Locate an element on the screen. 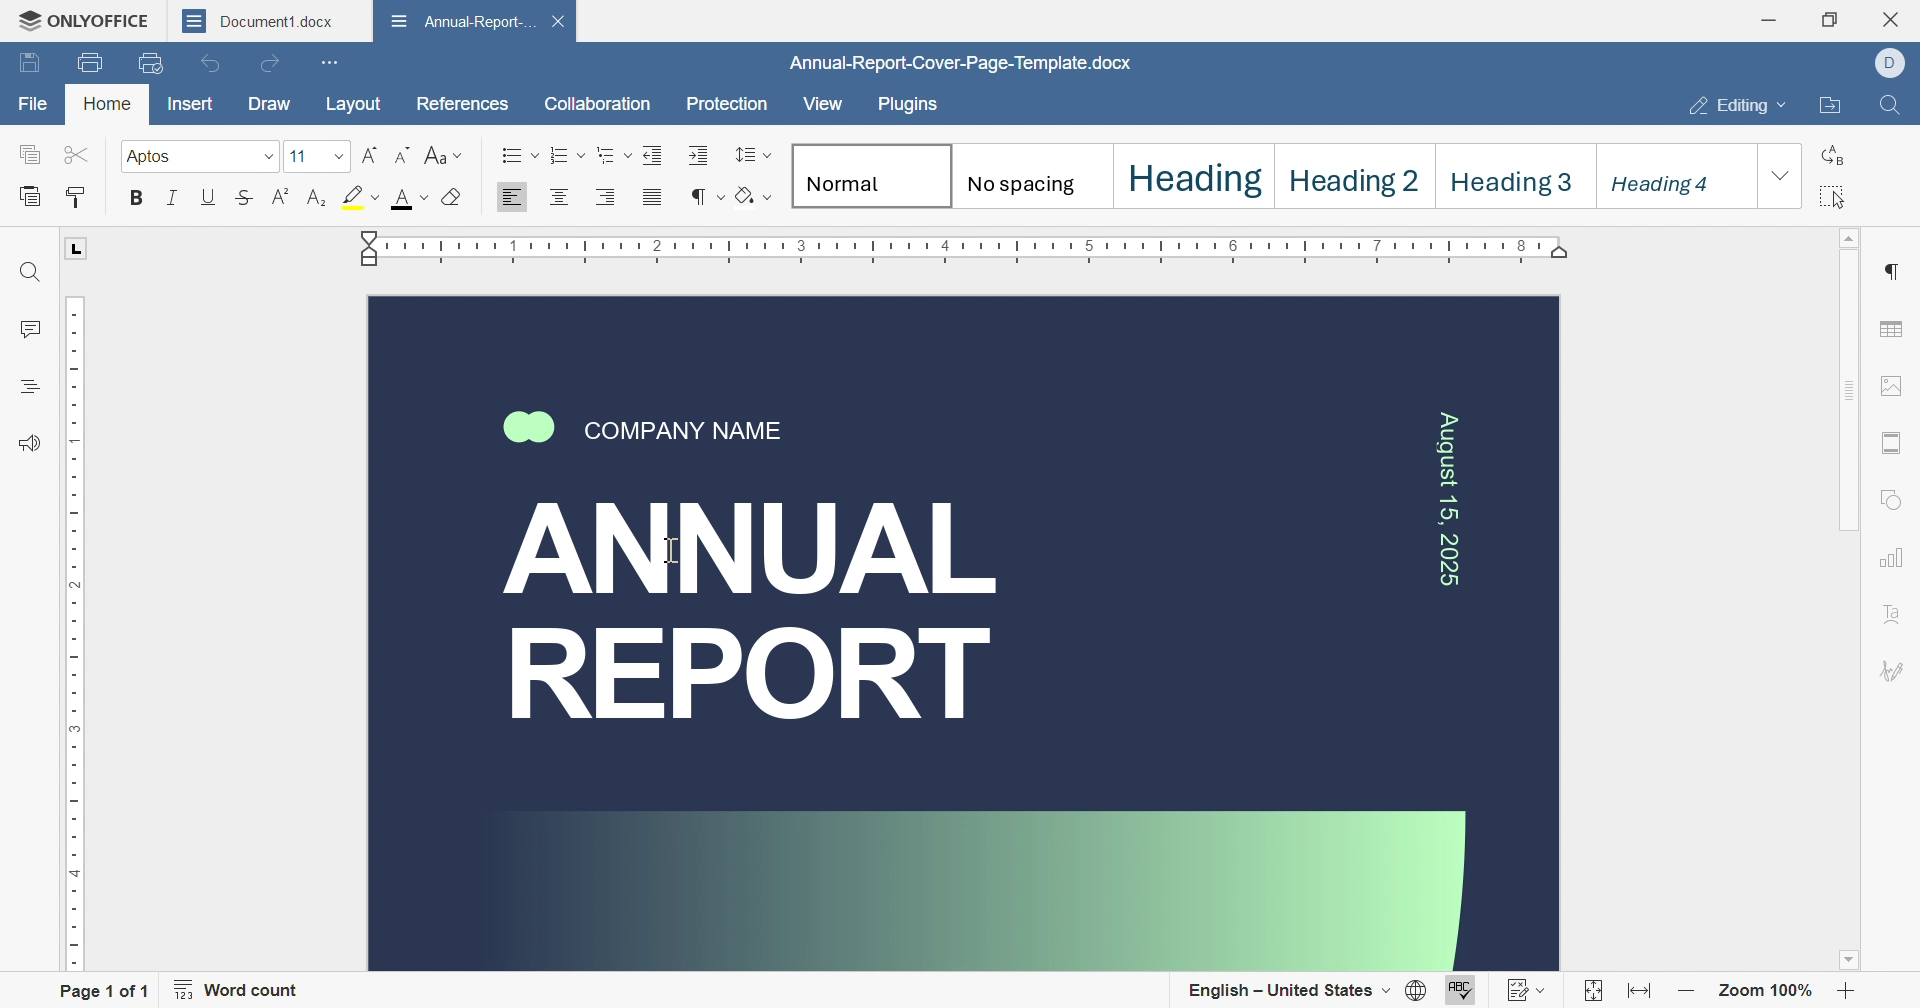 This screenshot has height=1008, width=1920. Cover page is located at coordinates (964, 635).